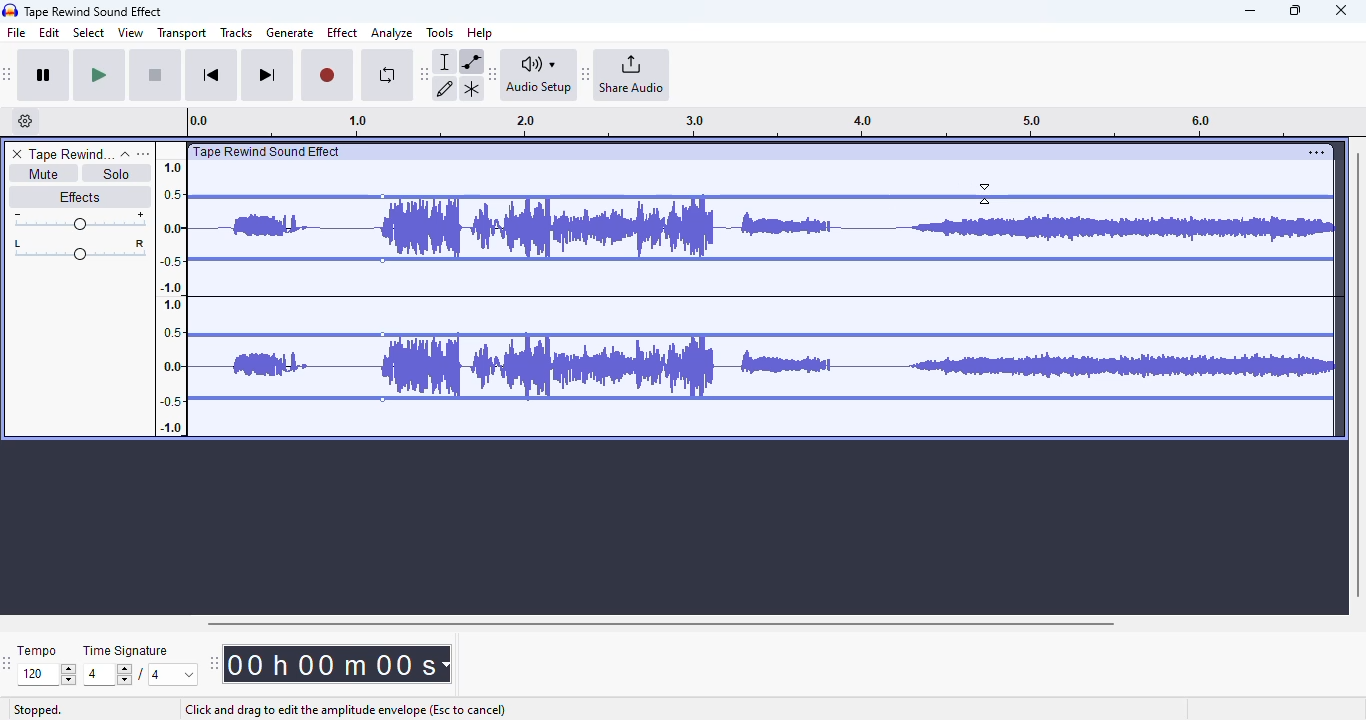 The image size is (1366, 720). I want to click on help, so click(480, 32).